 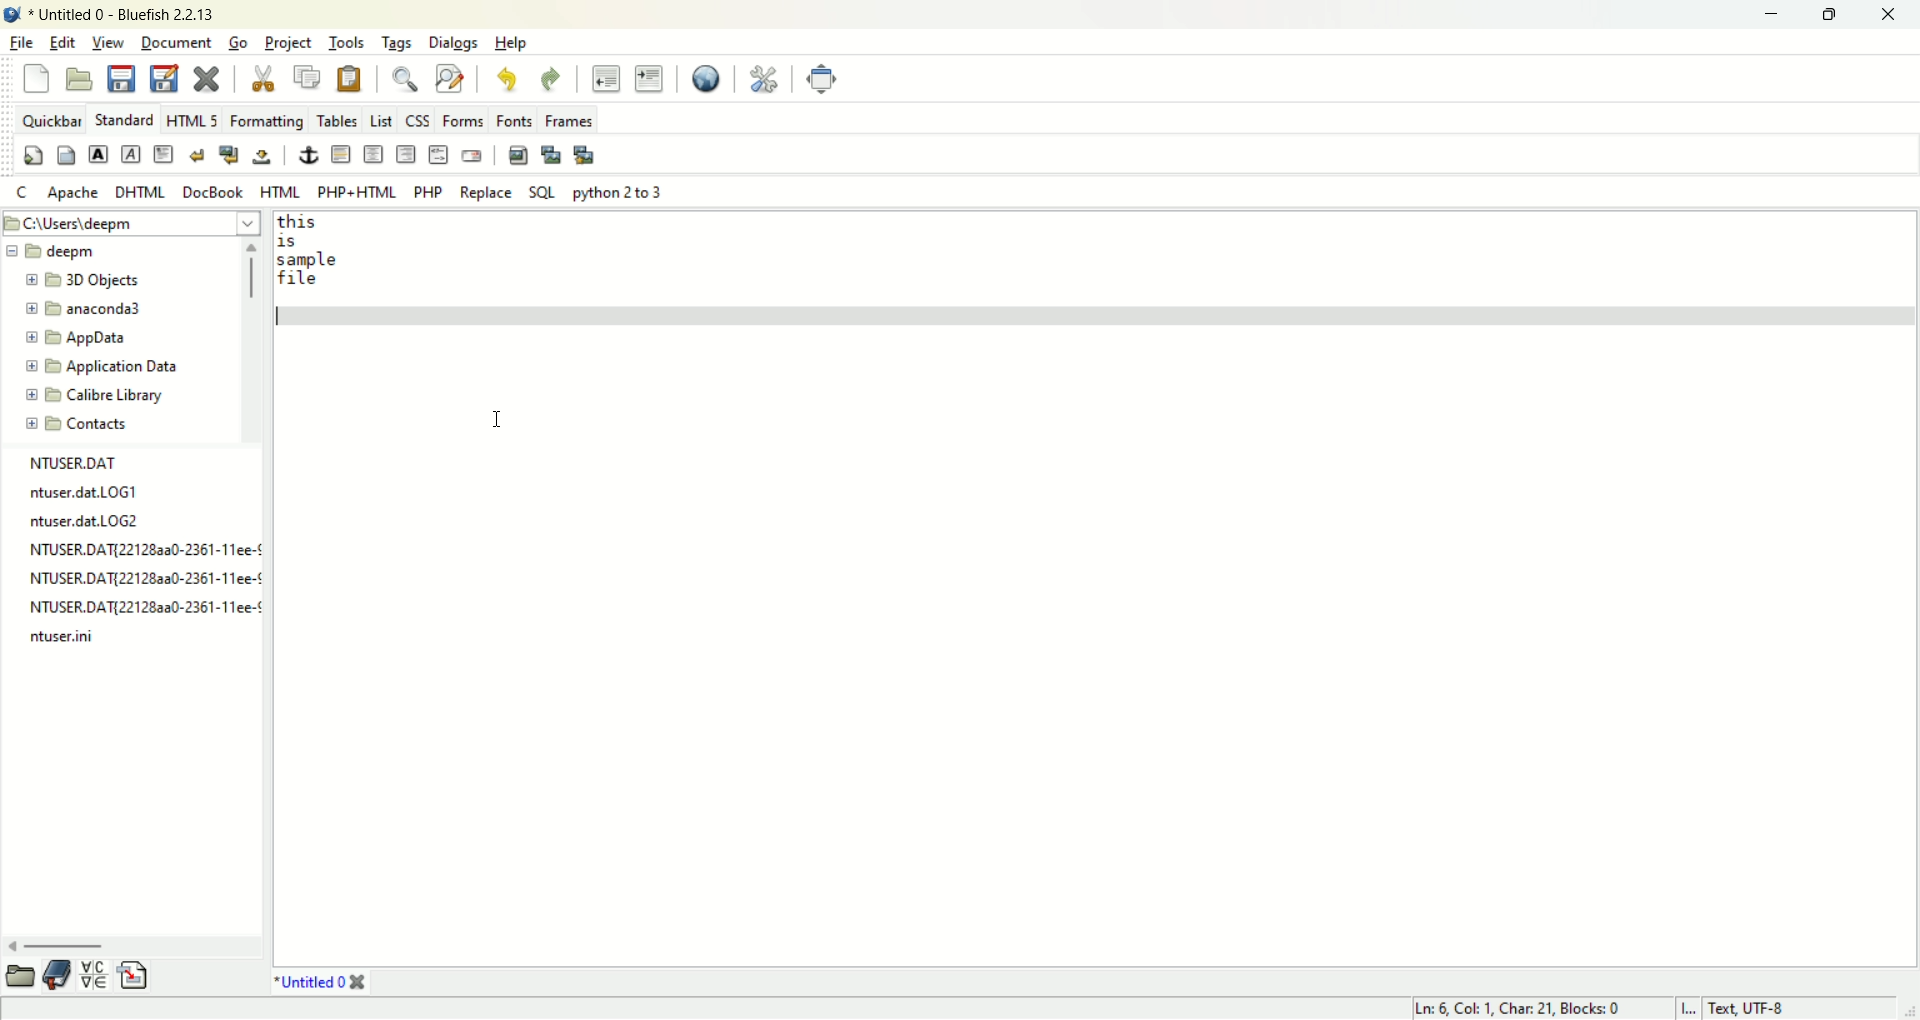 I want to click on NTUSER.DAT, so click(x=71, y=463).